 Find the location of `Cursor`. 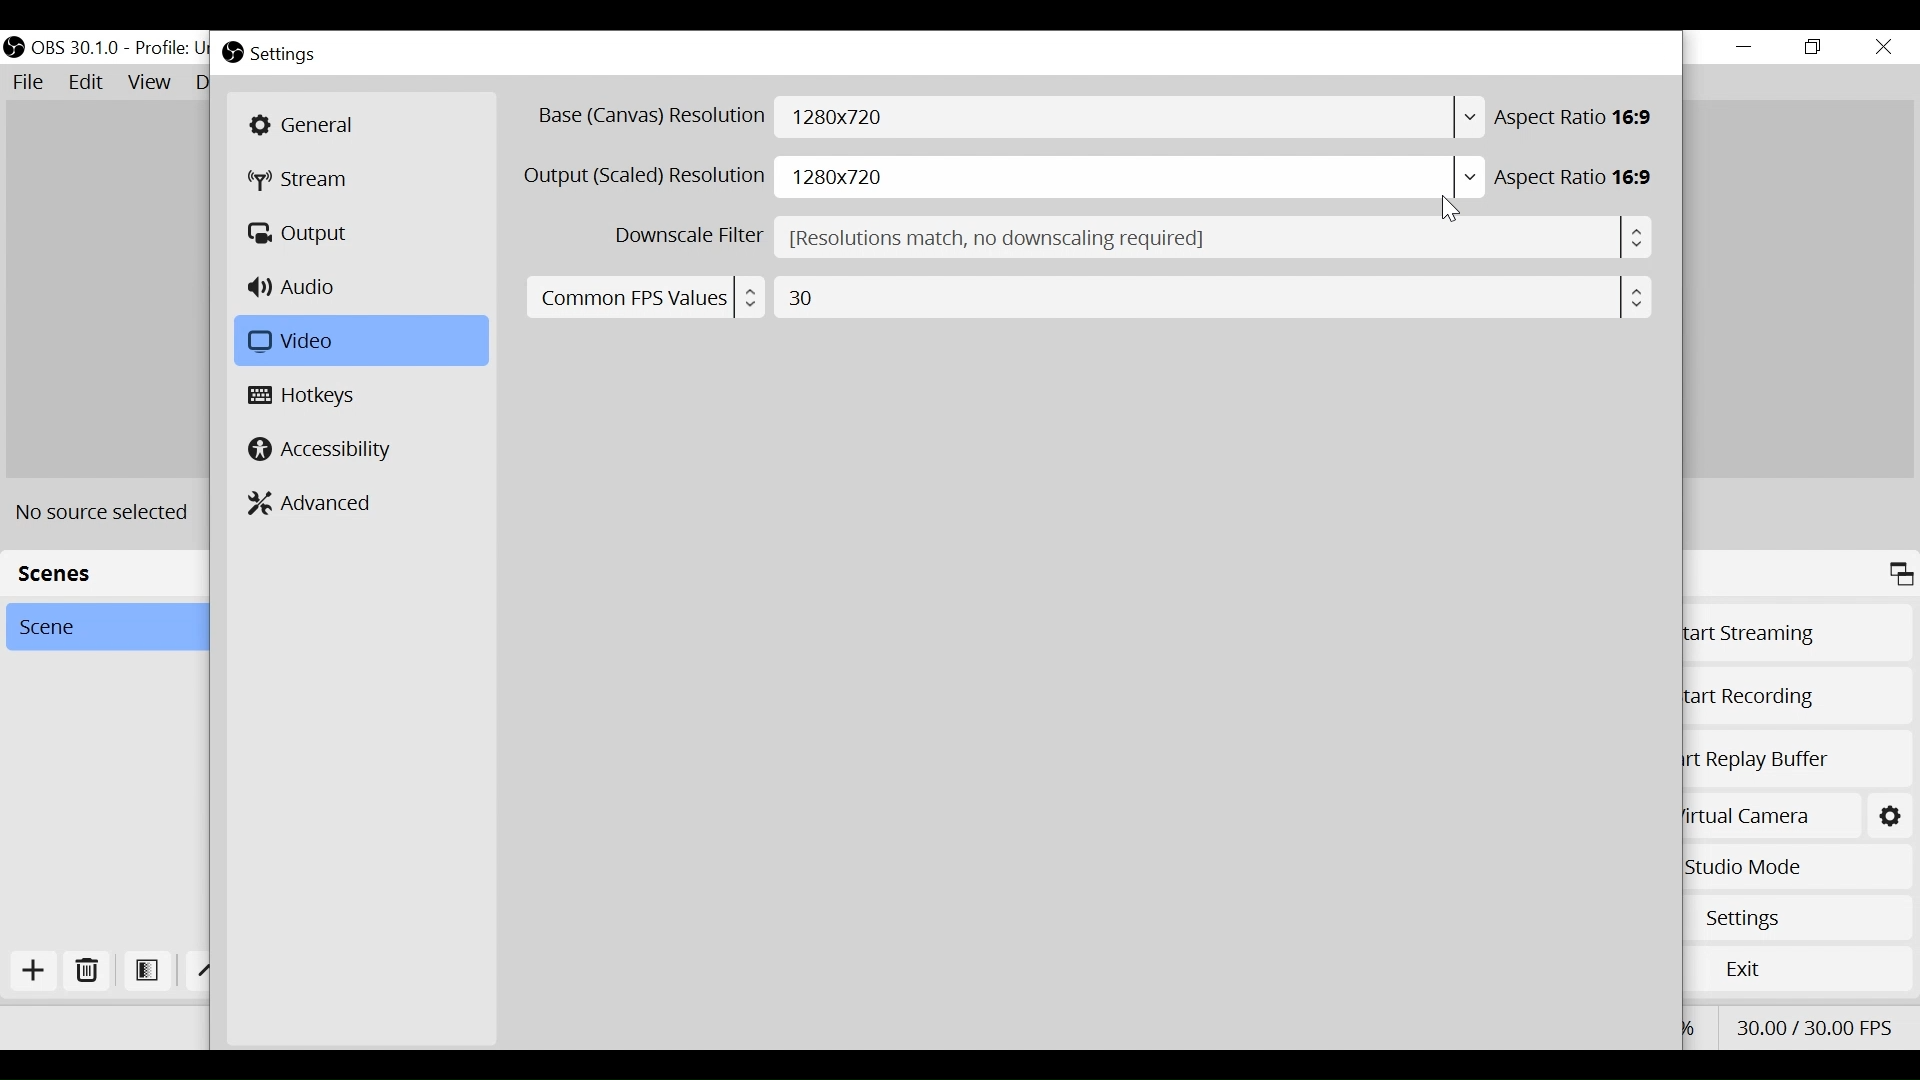

Cursor is located at coordinates (1454, 208).